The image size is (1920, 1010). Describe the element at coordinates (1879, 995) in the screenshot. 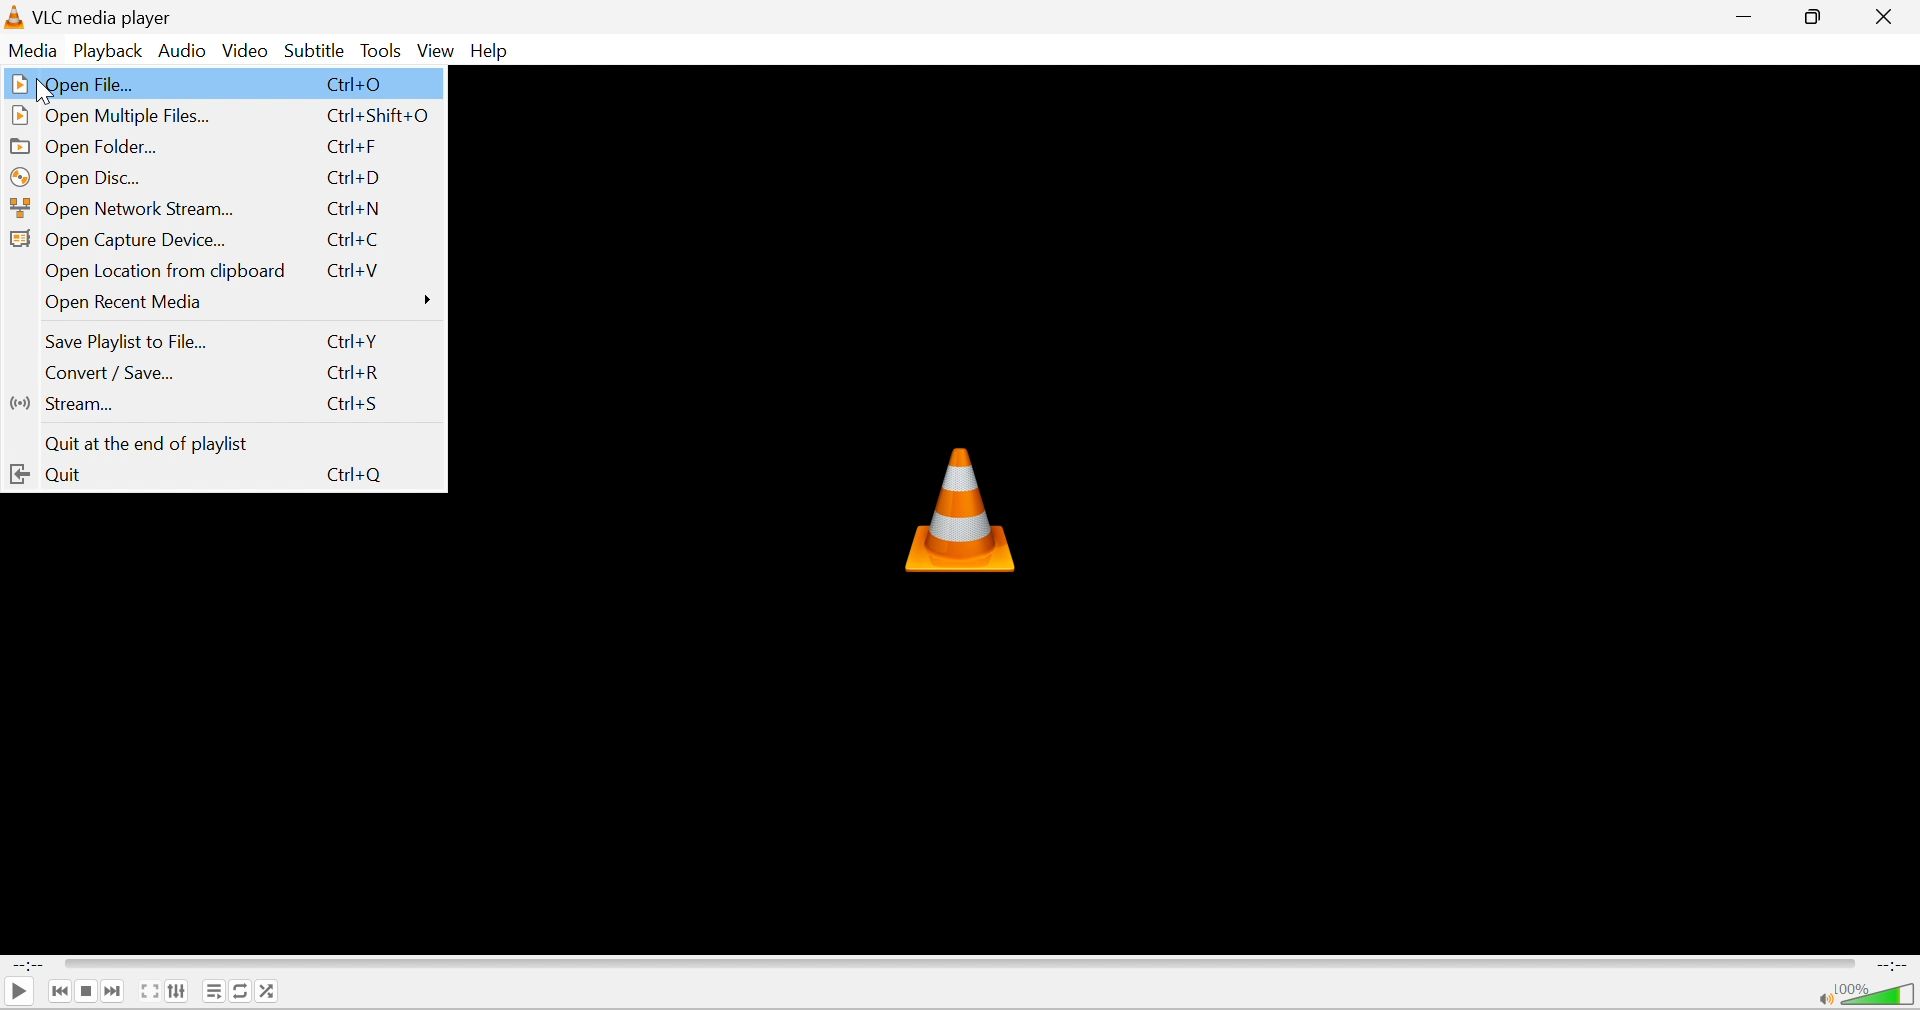

I see `Volume controls` at that location.